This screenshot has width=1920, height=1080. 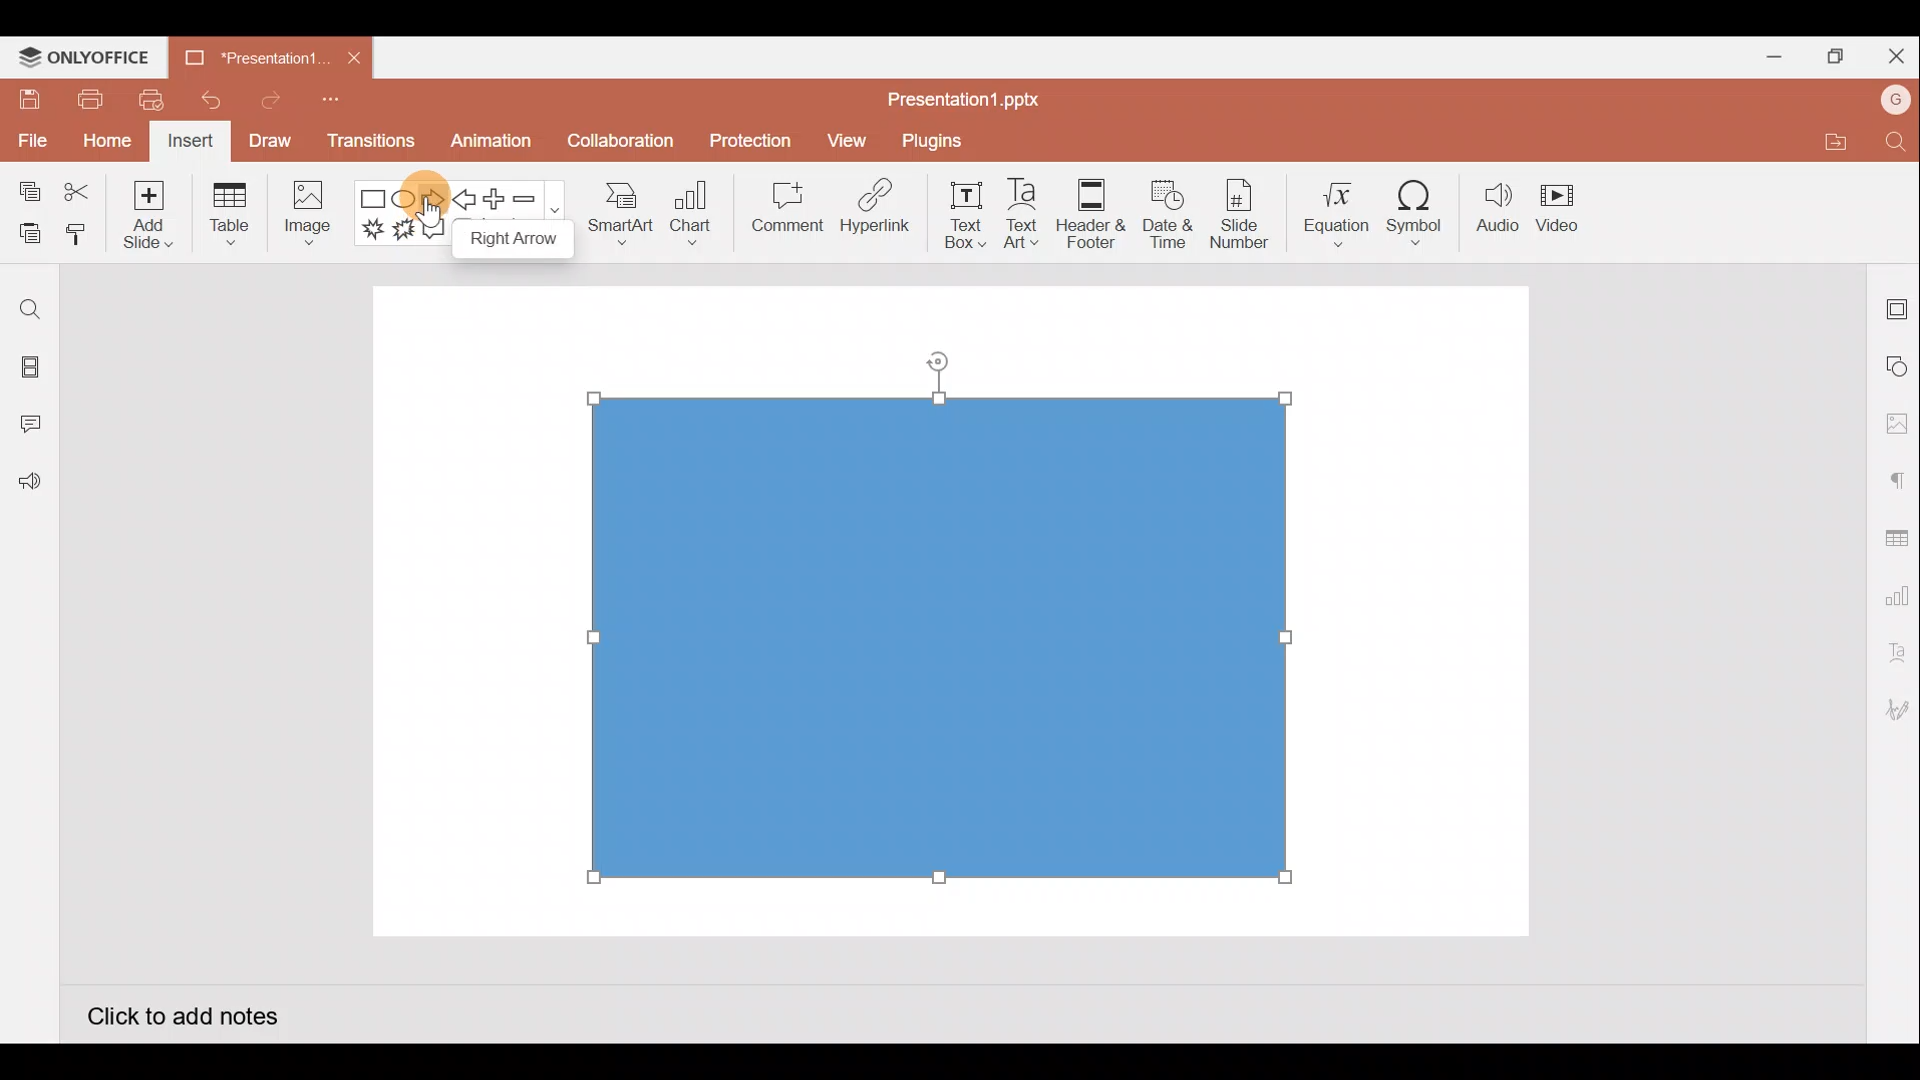 What do you see at coordinates (1898, 365) in the screenshot?
I see `Shape settings` at bounding box center [1898, 365].